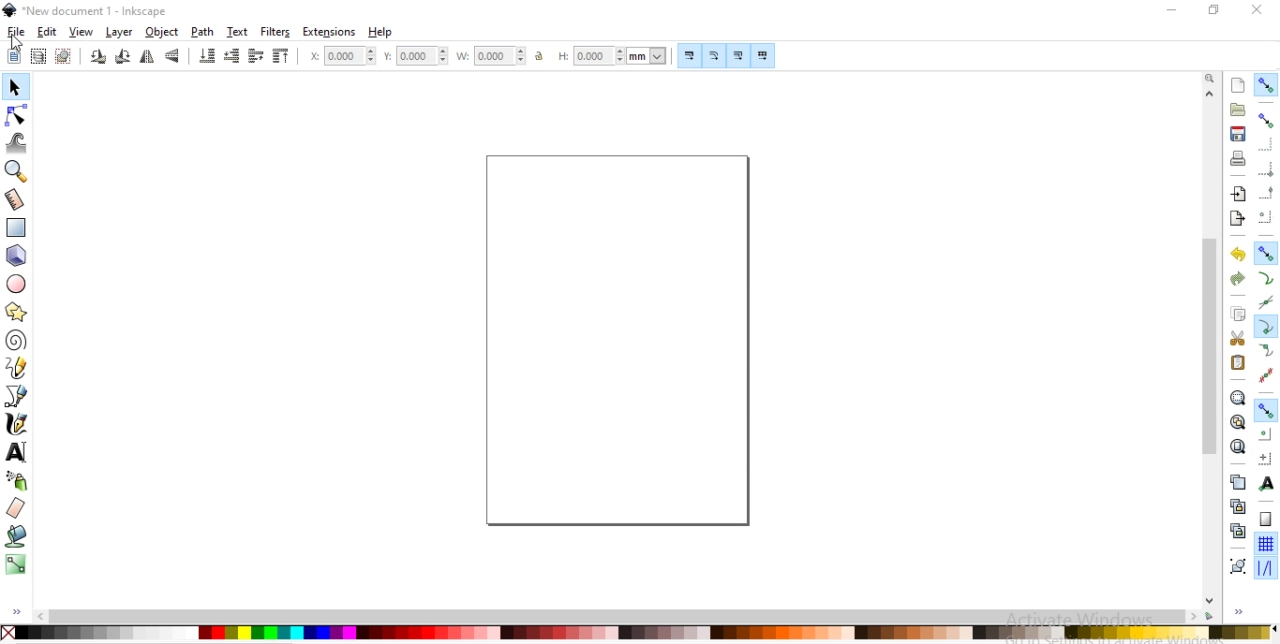  What do you see at coordinates (1238, 279) in the screenshot?
I see `redo` at bounding box center [1238, 279].